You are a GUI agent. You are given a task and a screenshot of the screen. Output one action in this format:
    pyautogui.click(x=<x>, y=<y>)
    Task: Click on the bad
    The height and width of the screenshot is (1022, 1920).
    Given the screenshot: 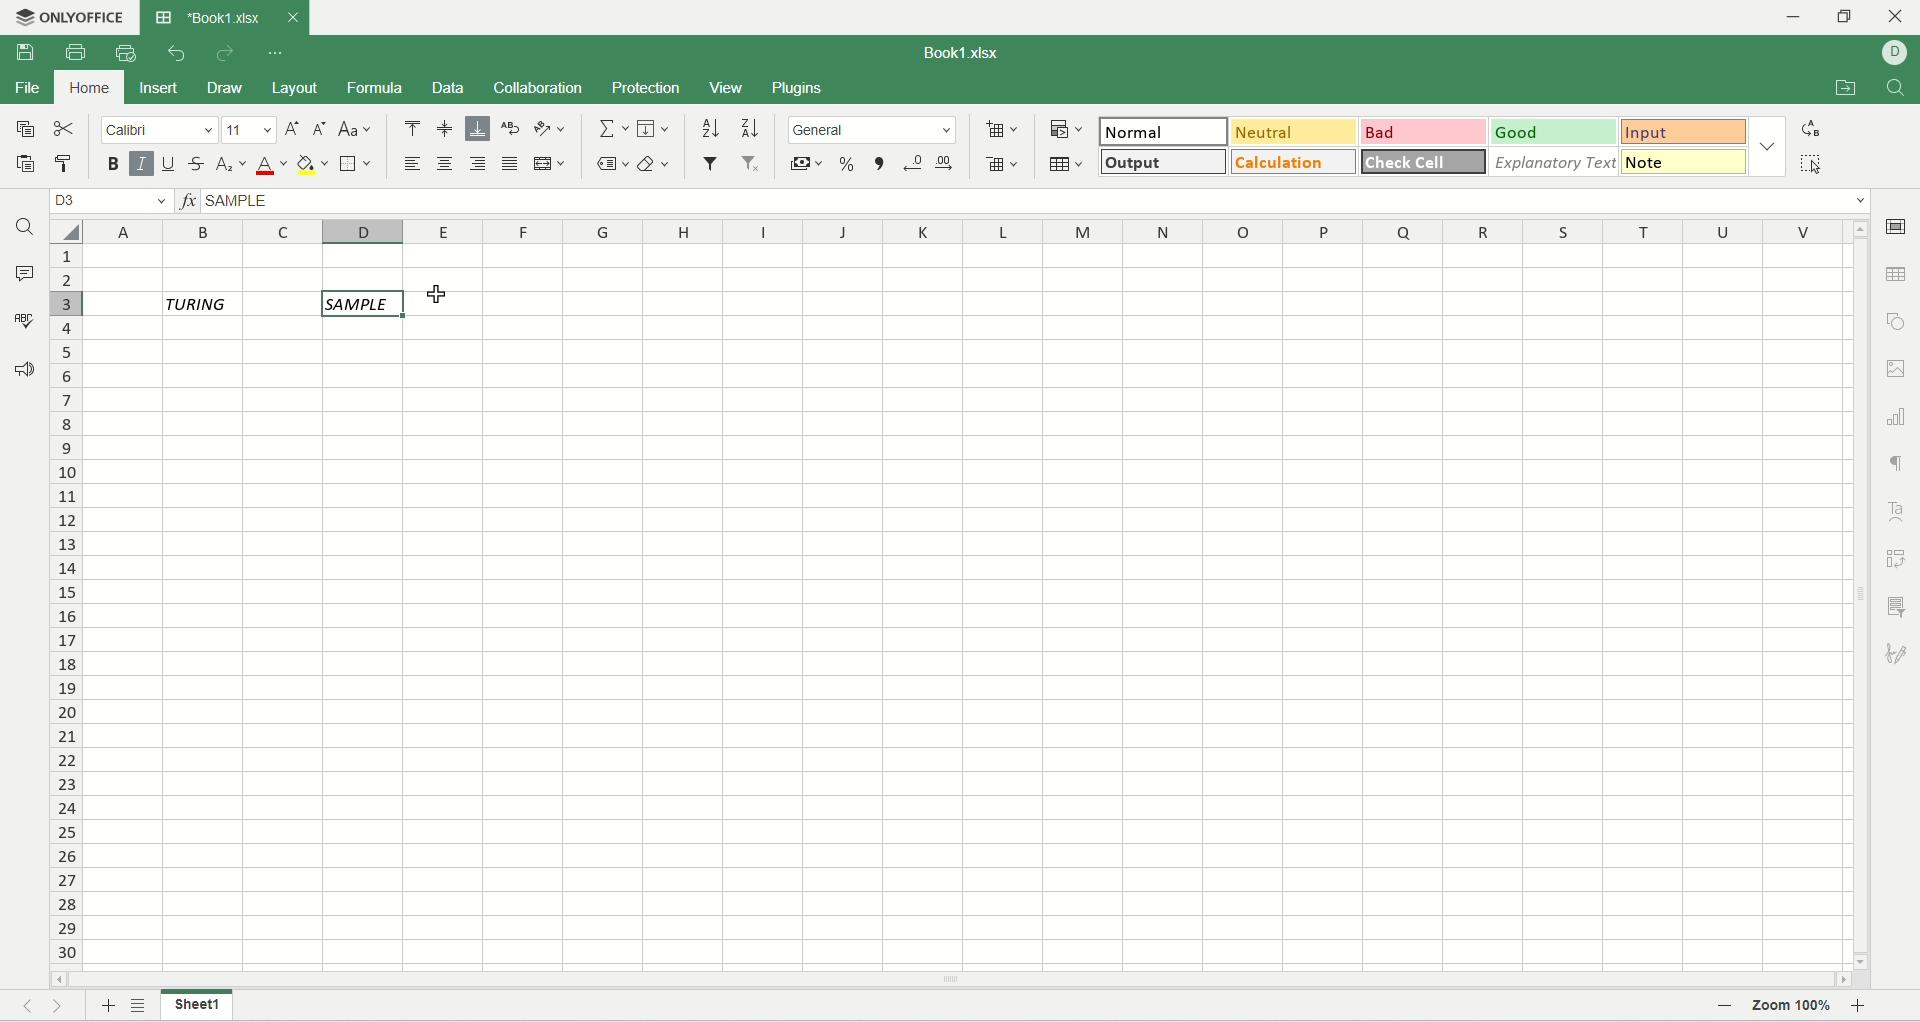 What is the action you would take?
    pyautogui.click(x=1424, y=133)
    